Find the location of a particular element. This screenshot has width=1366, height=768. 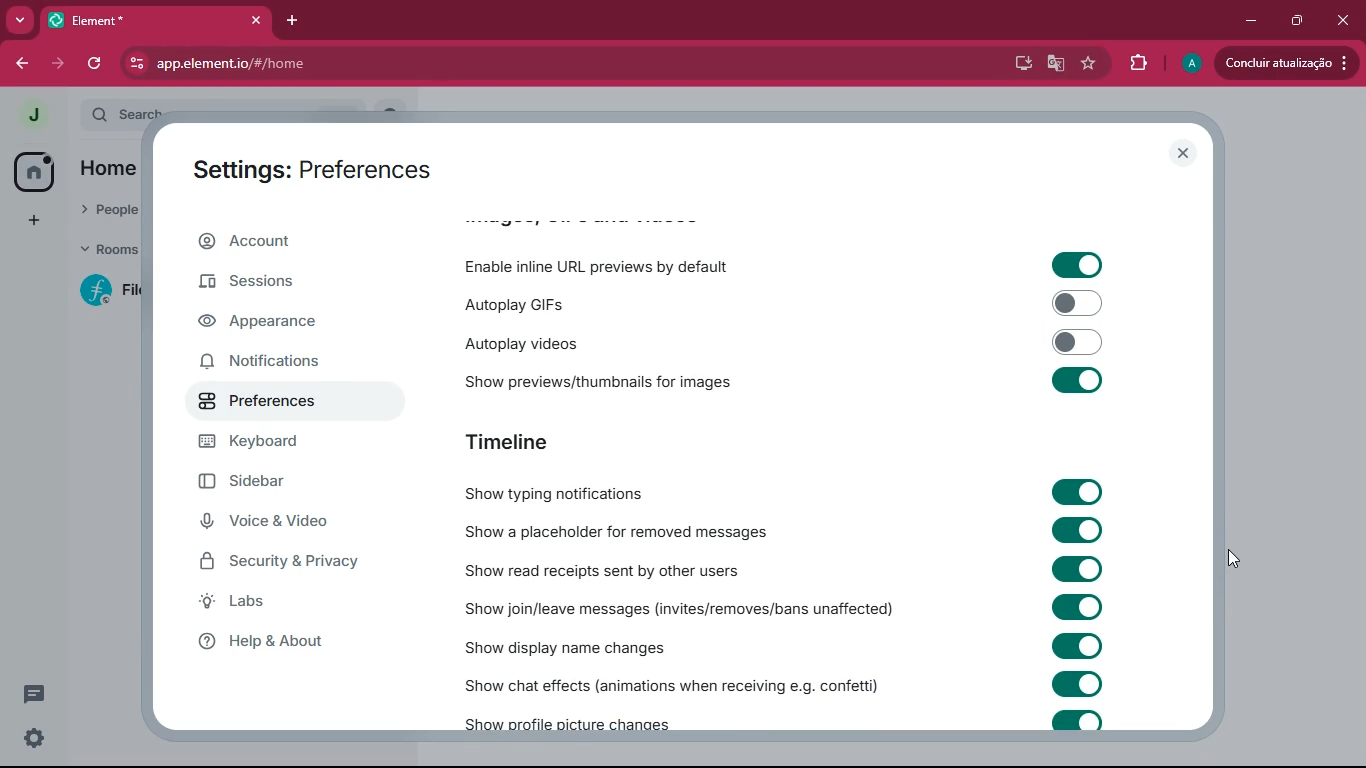

maximize is located at coordinates (1299, 21).